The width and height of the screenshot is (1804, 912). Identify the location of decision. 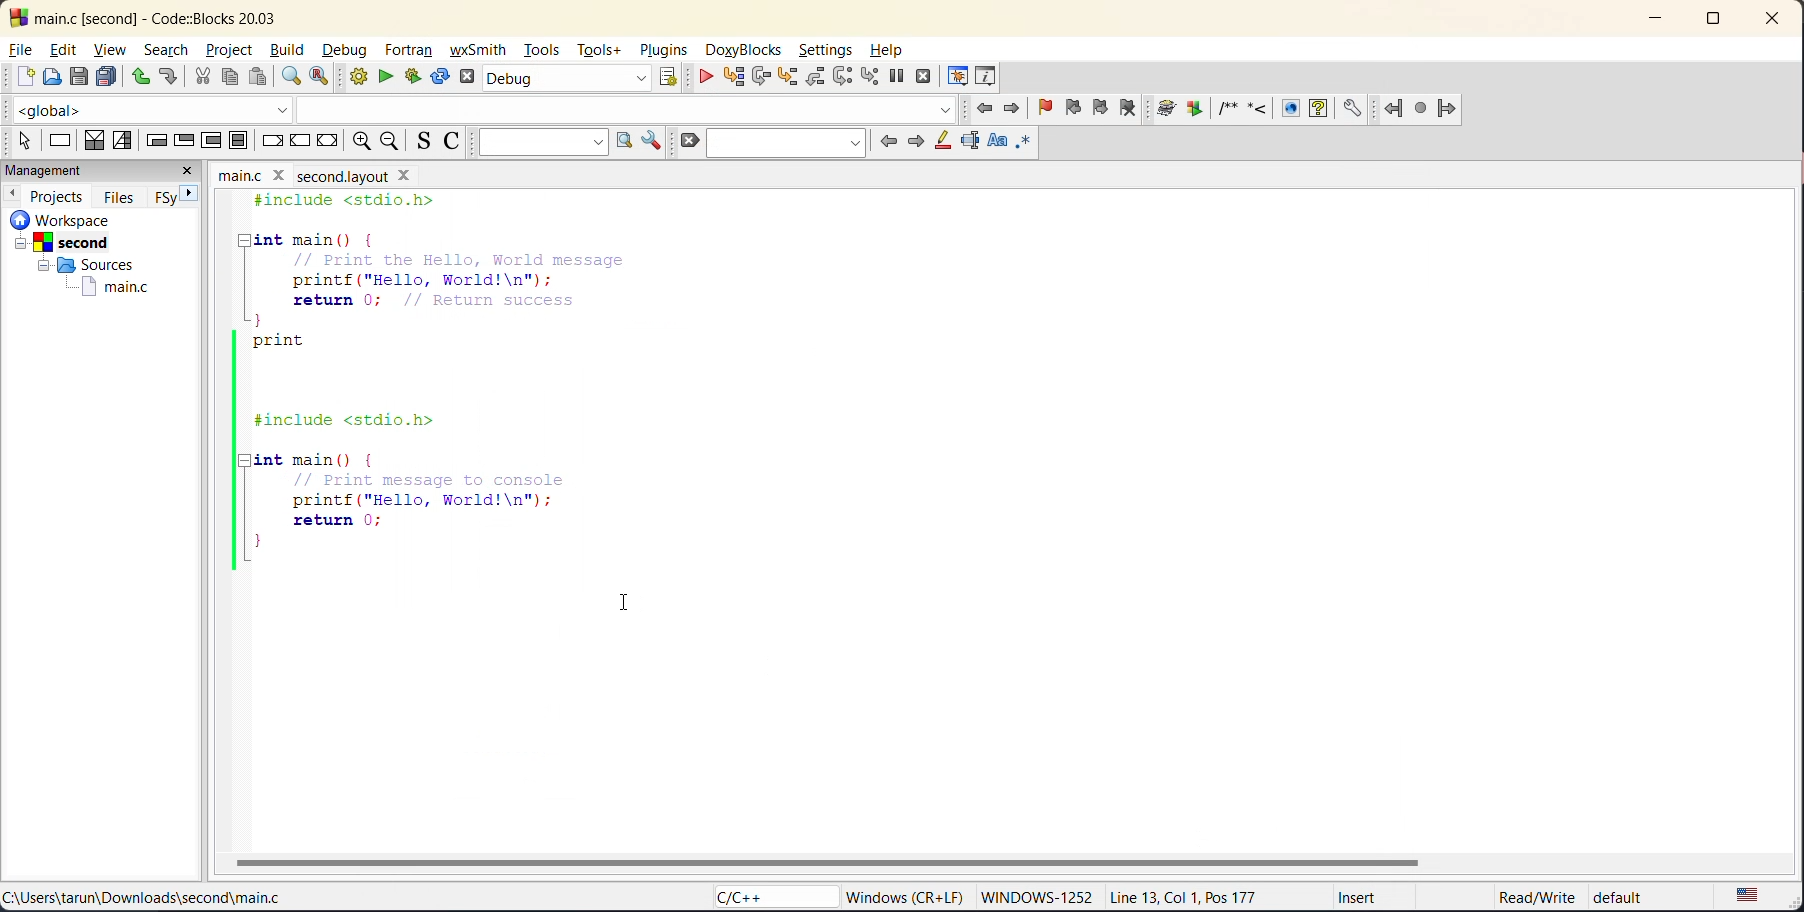
(94, 141).